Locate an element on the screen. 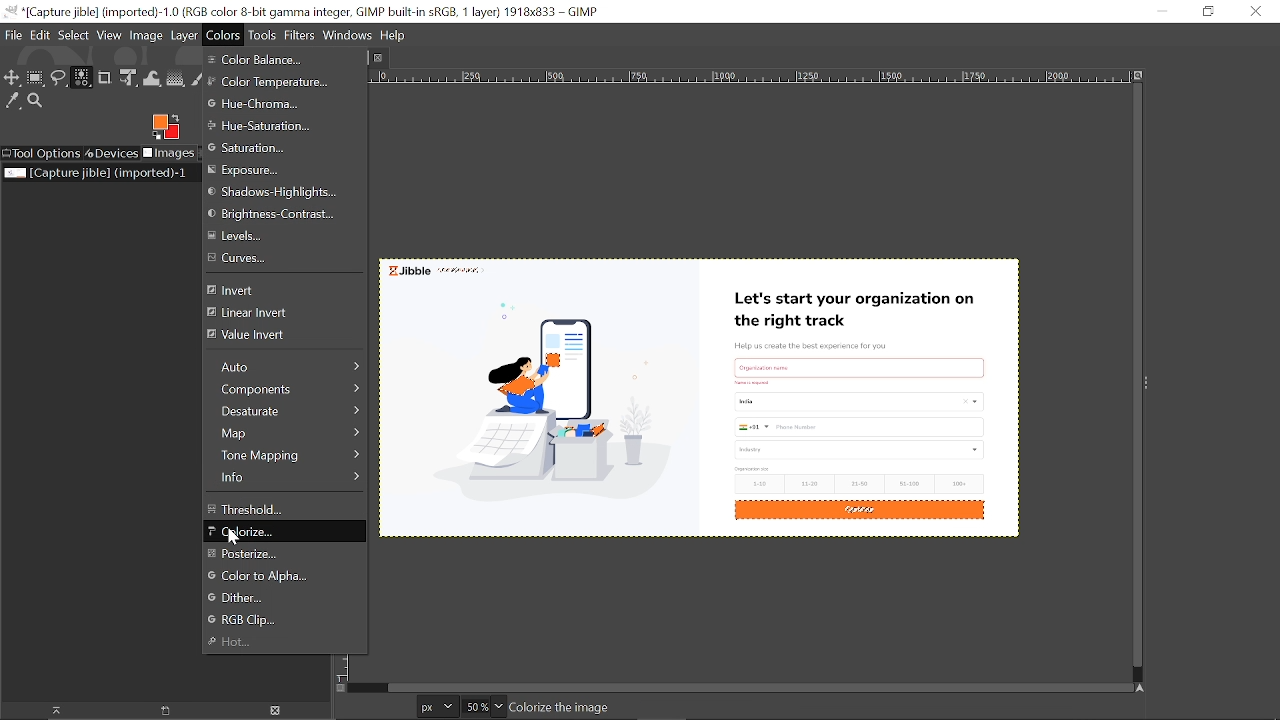  Fore ground tool is located at coordinates (164, 126).